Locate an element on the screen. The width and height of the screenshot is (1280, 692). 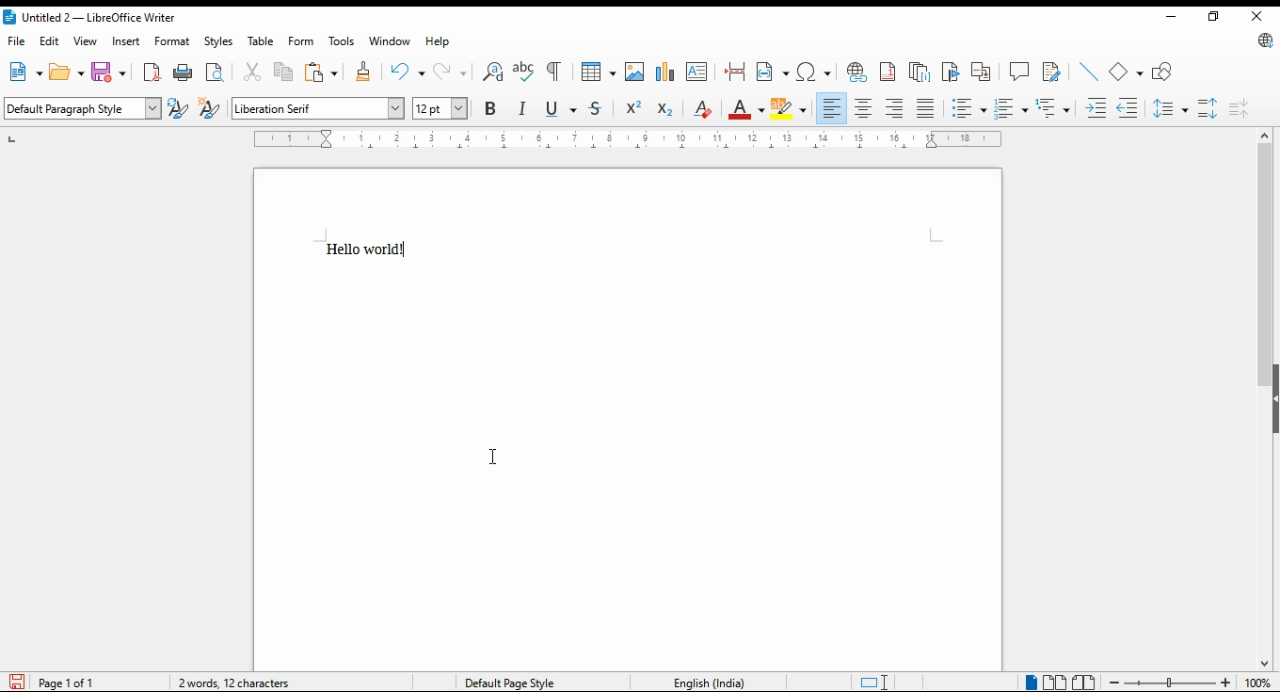
insert hyperlink is located at coordinates (856, 72).